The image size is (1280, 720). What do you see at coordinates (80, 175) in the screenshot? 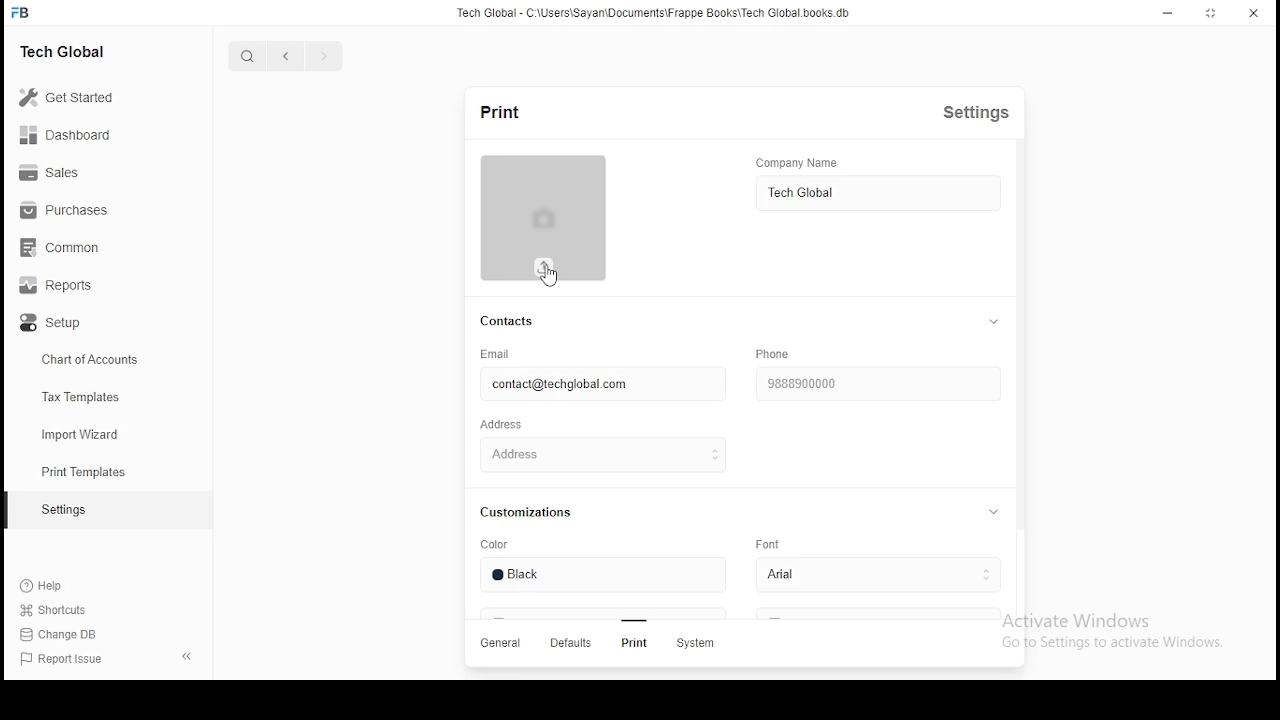
I see `Sales ` at bounding box center [80, 175].